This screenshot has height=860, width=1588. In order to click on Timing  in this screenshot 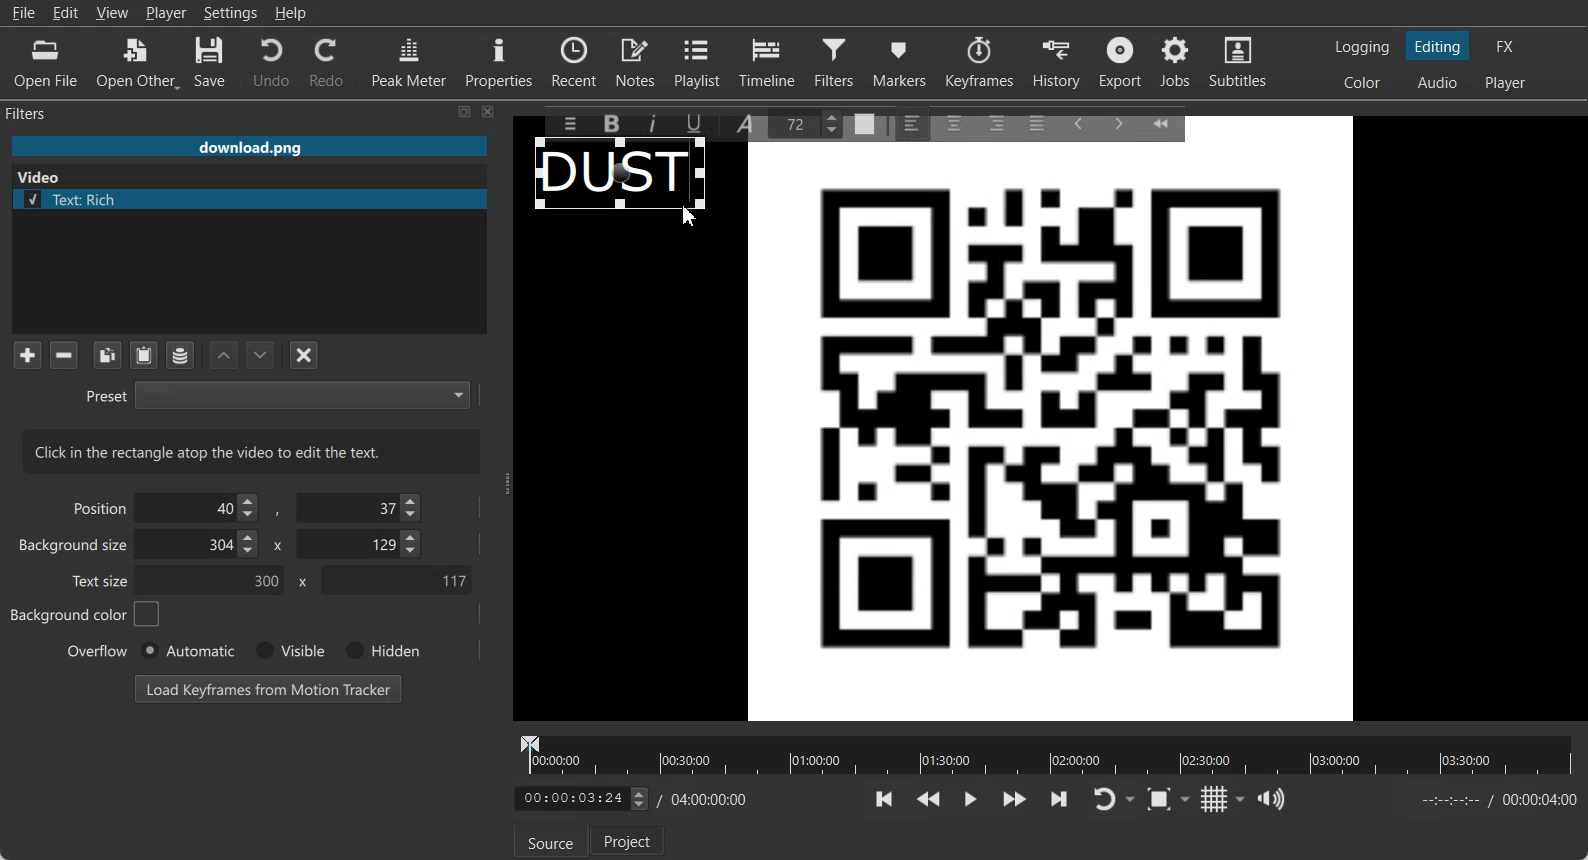, I will do `click(704, 801)`.